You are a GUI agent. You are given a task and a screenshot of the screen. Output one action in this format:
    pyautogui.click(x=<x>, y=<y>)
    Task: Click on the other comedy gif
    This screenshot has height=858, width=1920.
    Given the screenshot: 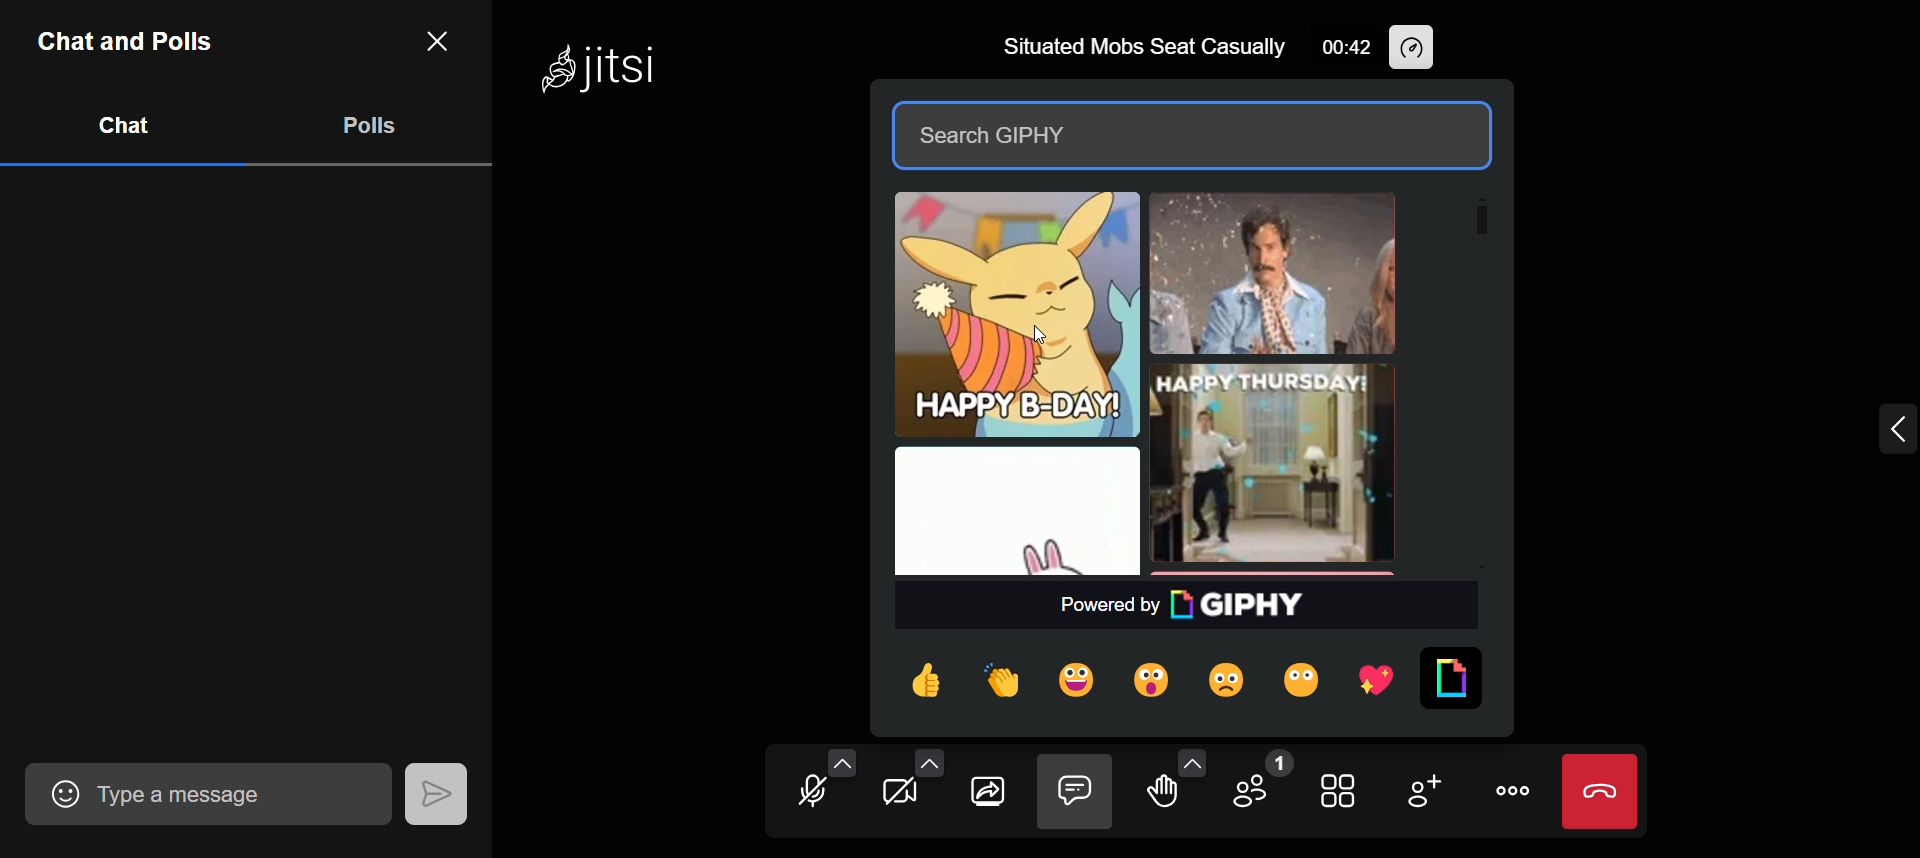 What is the action you would take?
    pyautogui.click(x=1279, y=271)
    